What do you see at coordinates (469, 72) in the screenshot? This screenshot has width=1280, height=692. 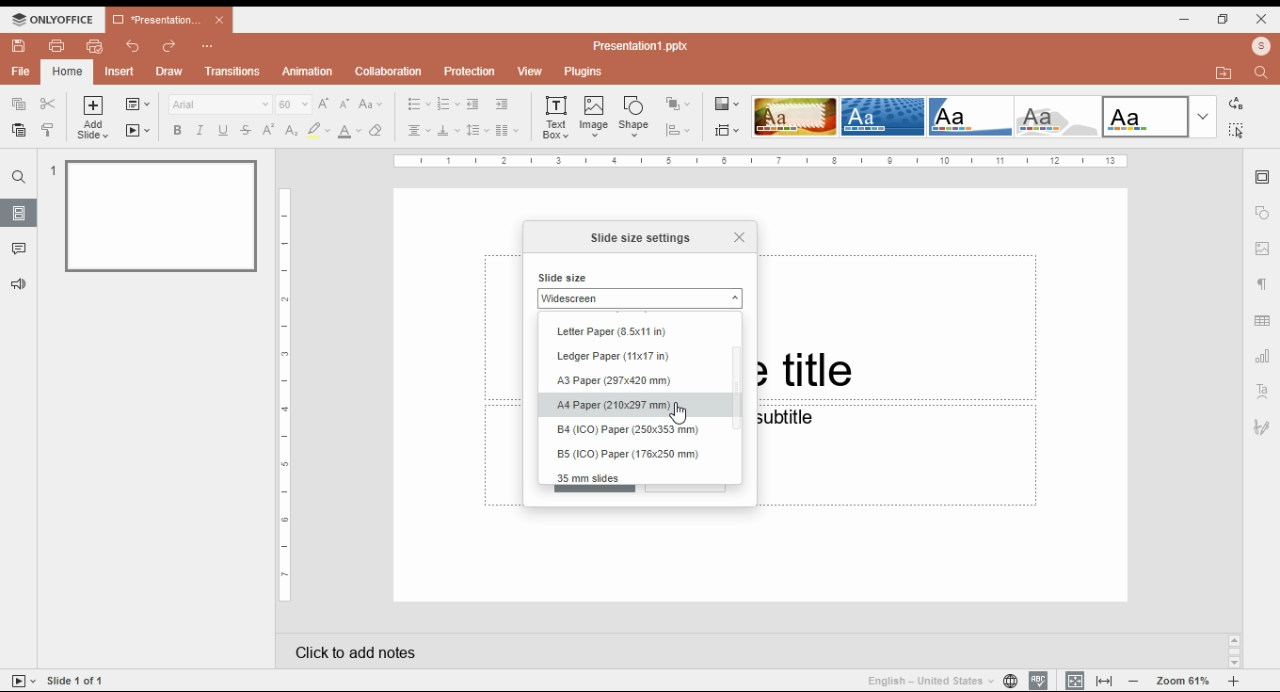 I see `protection` at bounding box center [469, 72].